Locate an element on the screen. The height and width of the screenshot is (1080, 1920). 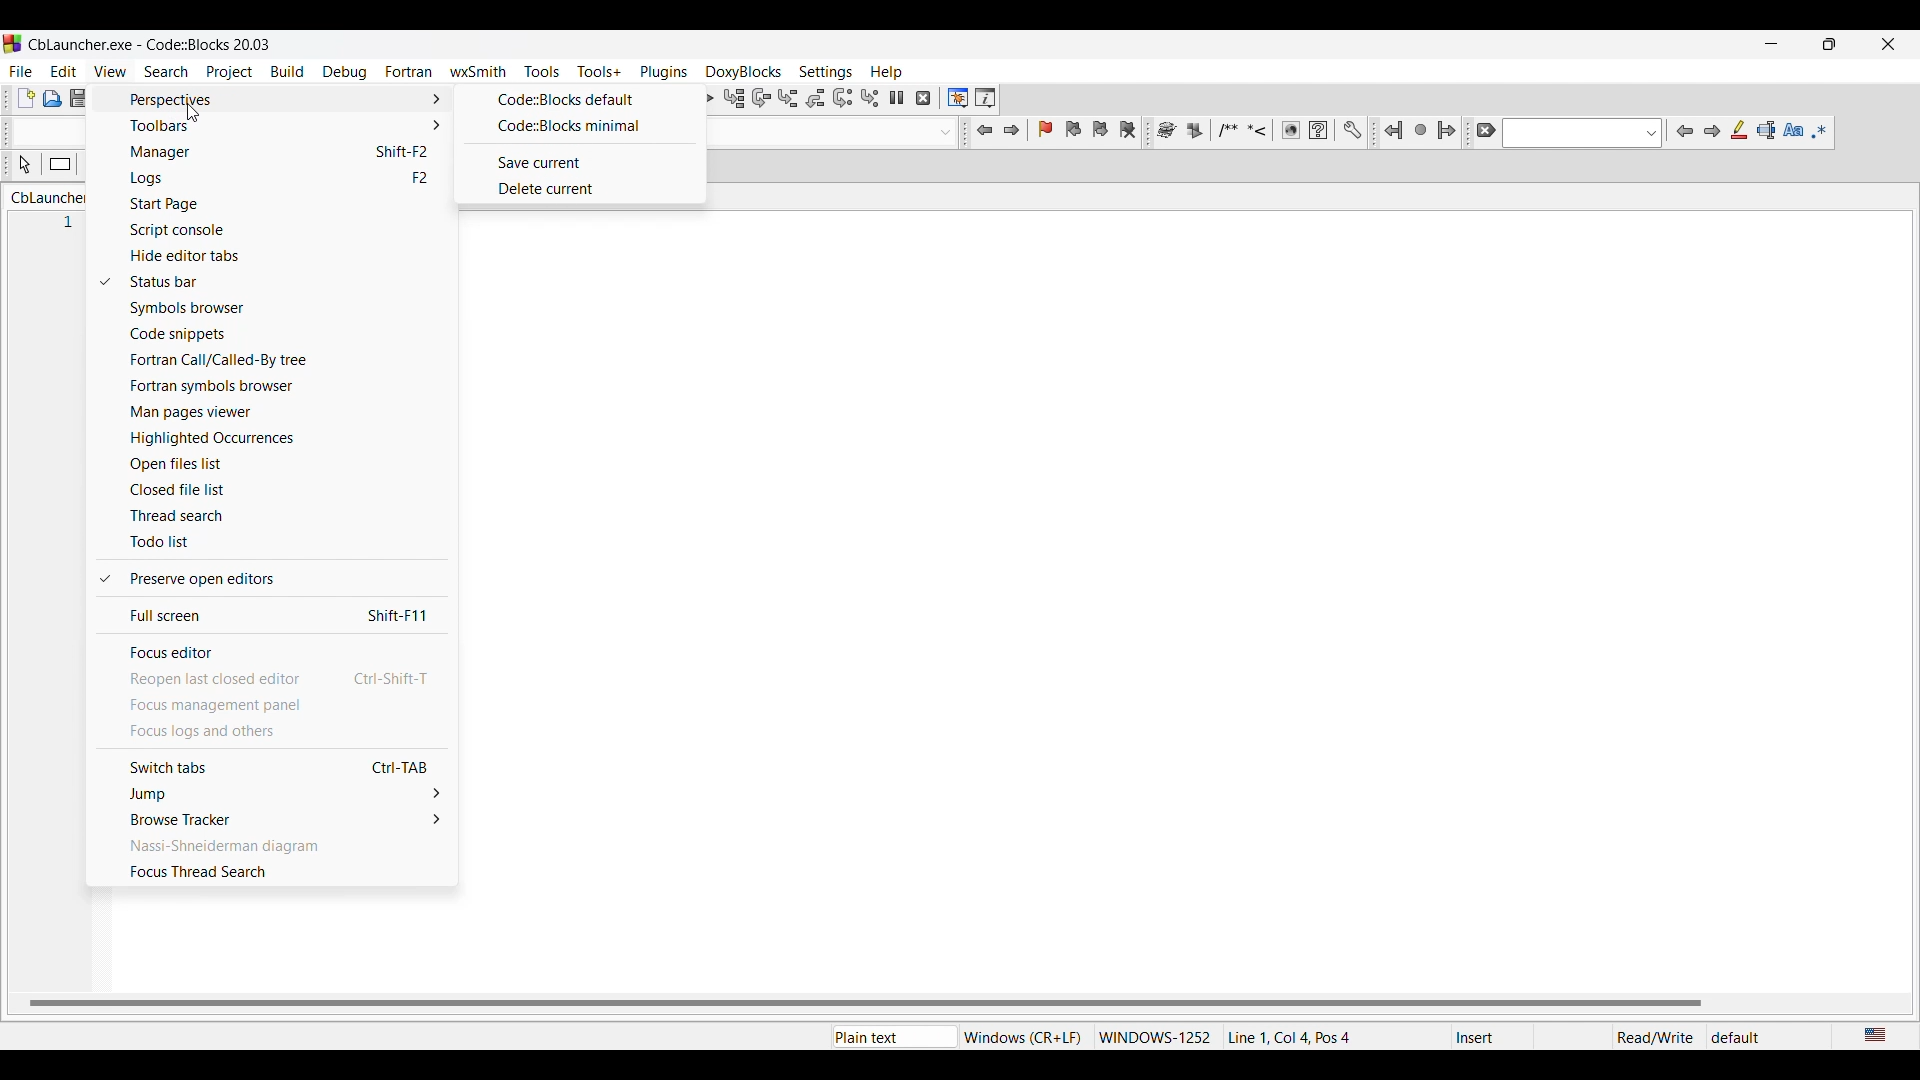
Previous bookmark is located at coordinates (1073, 129).